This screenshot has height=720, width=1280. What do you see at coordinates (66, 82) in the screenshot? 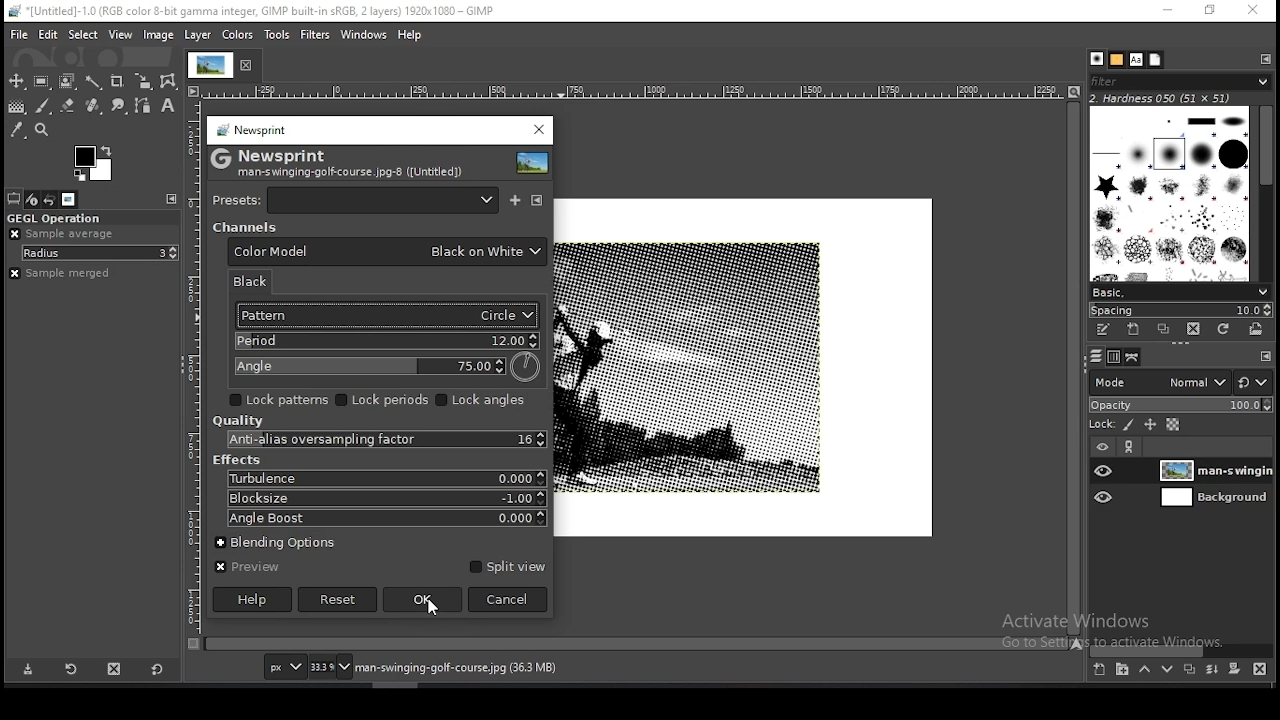
I see `foreground select tool` at bounding box center [66, 82].